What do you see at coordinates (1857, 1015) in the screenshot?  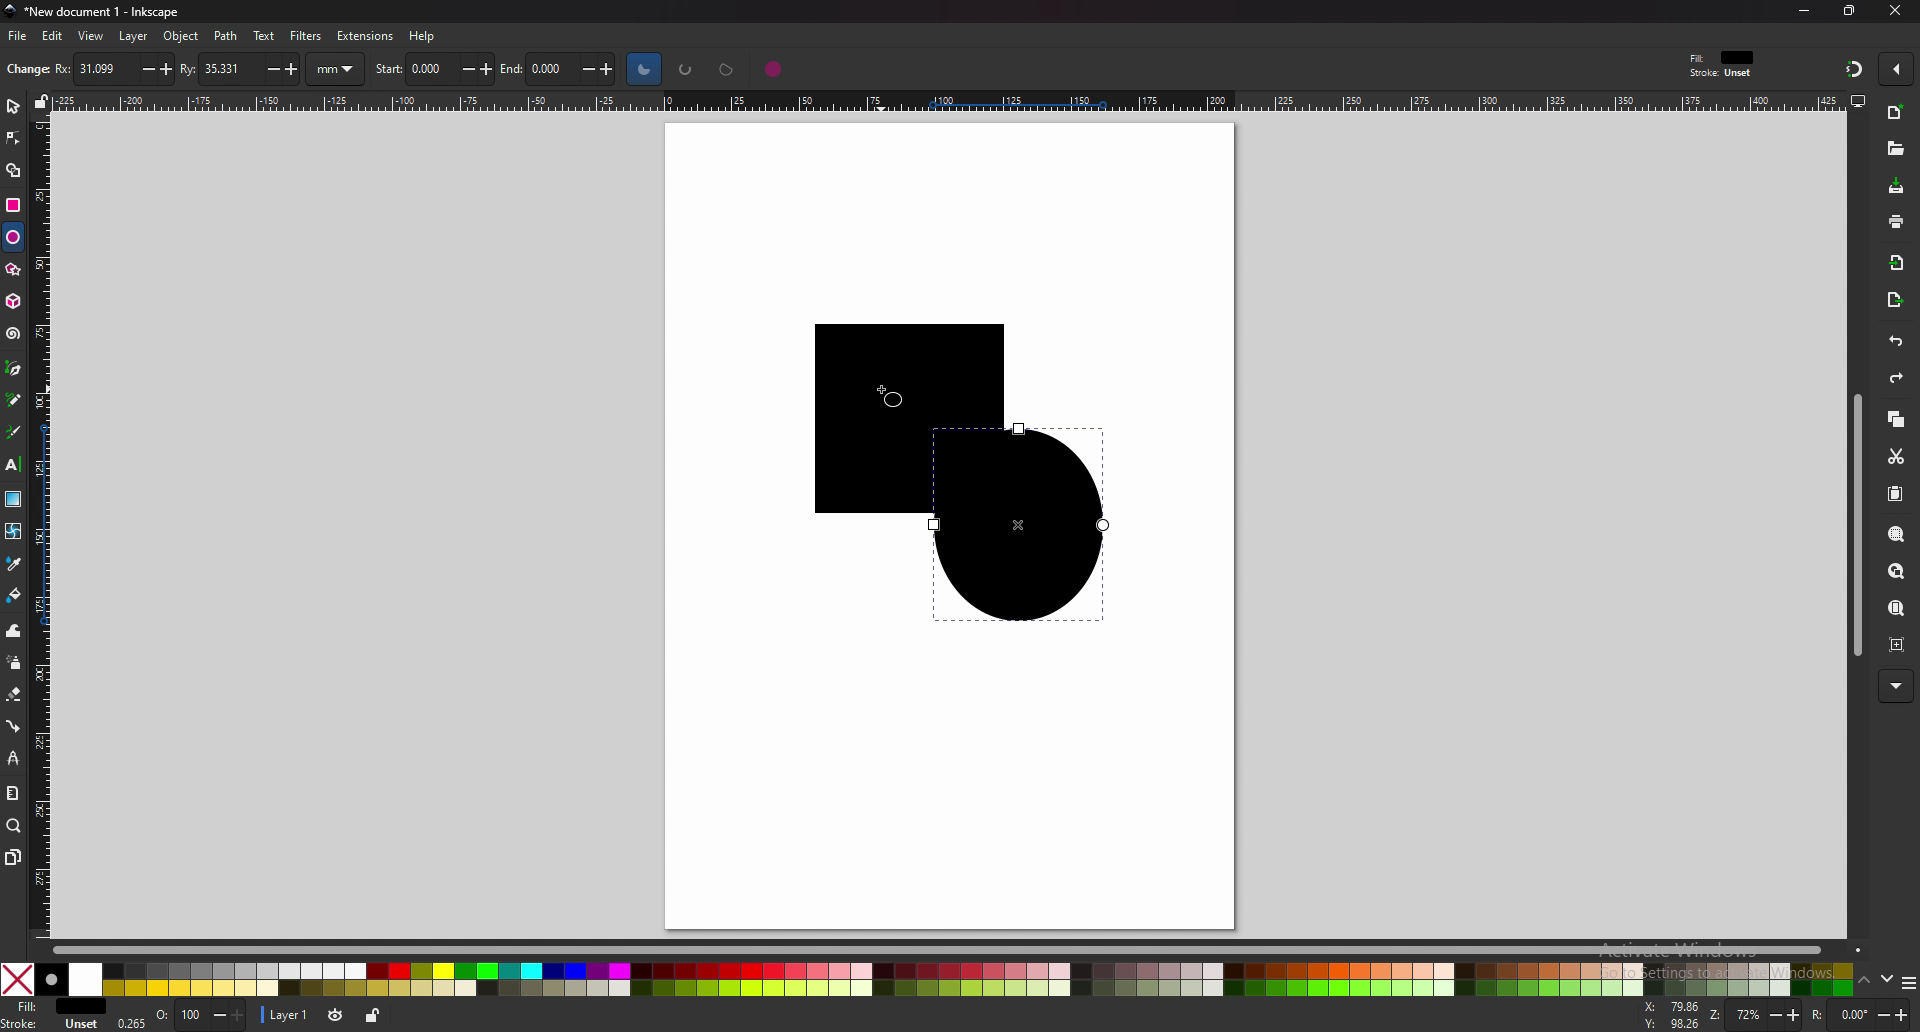 I see `rotate` at bounding box center [1857, 1015].